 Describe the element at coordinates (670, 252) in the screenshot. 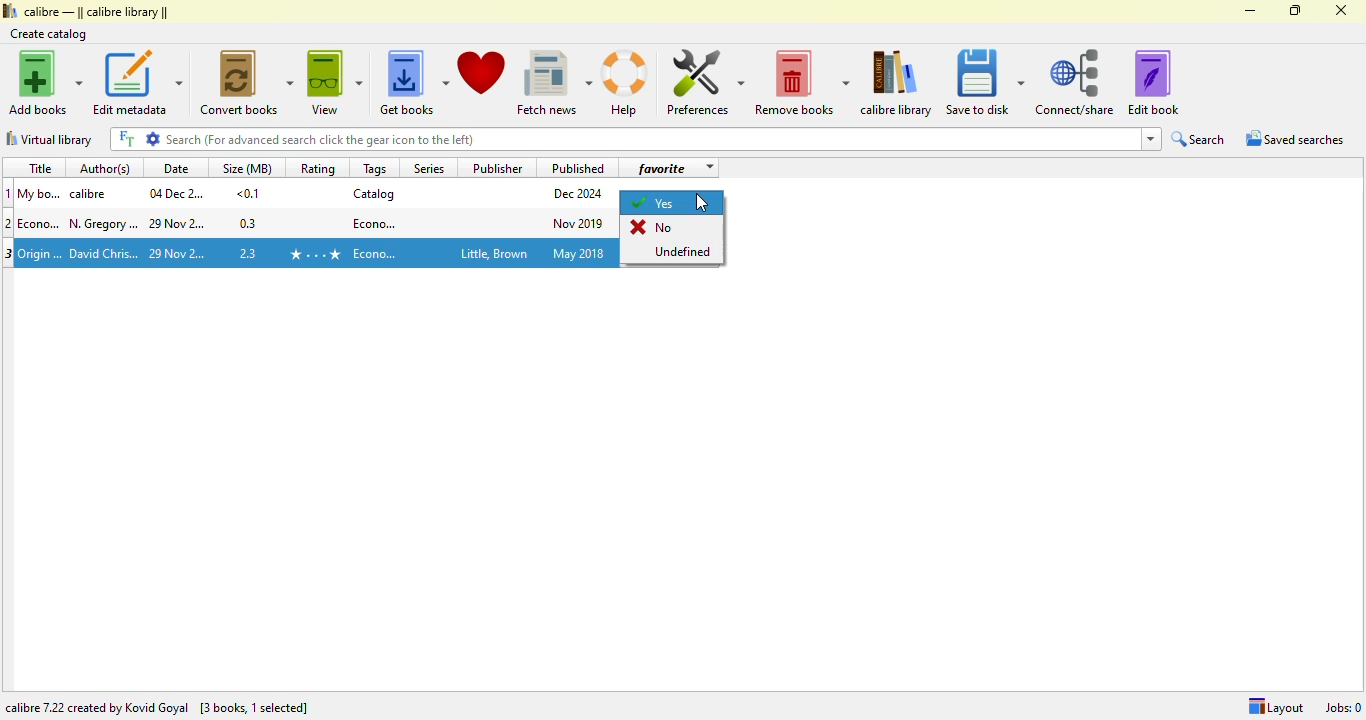

I see `Undefined` at that location.